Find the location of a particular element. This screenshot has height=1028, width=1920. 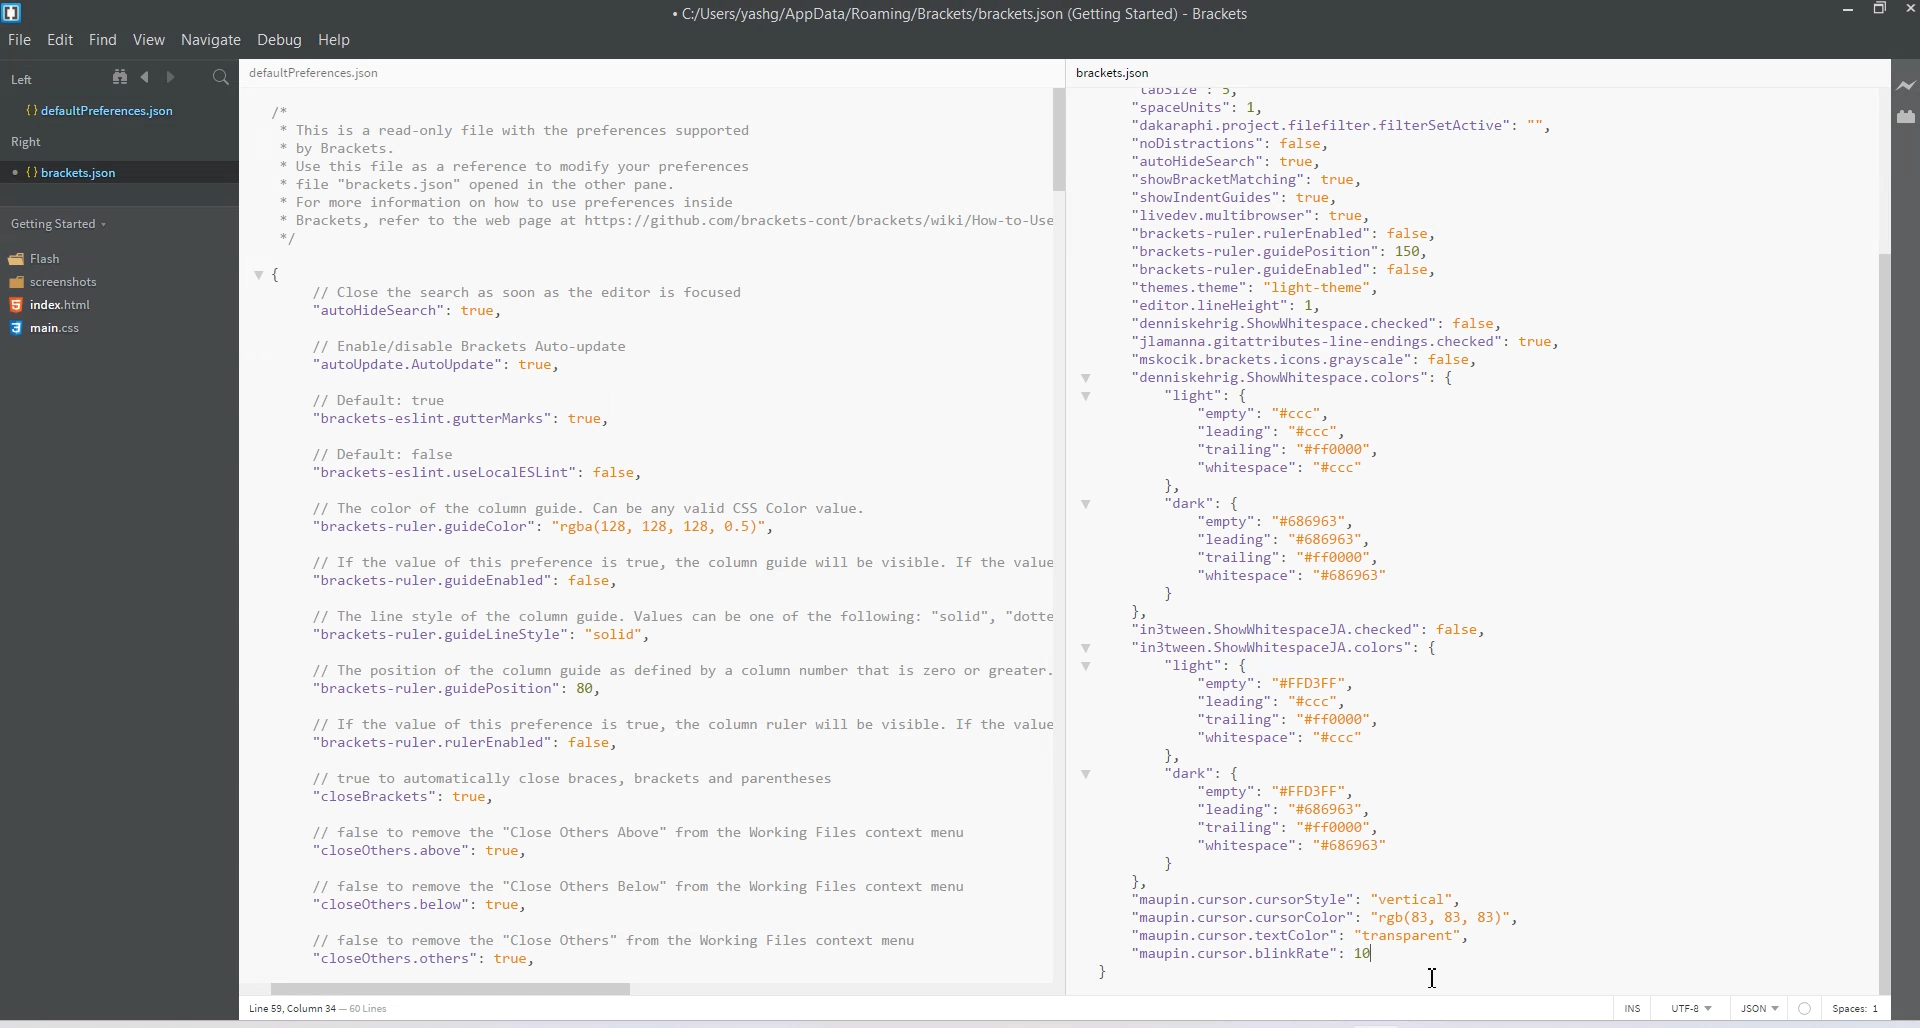

UTF-8 is located at coordinates (1691, 1008).